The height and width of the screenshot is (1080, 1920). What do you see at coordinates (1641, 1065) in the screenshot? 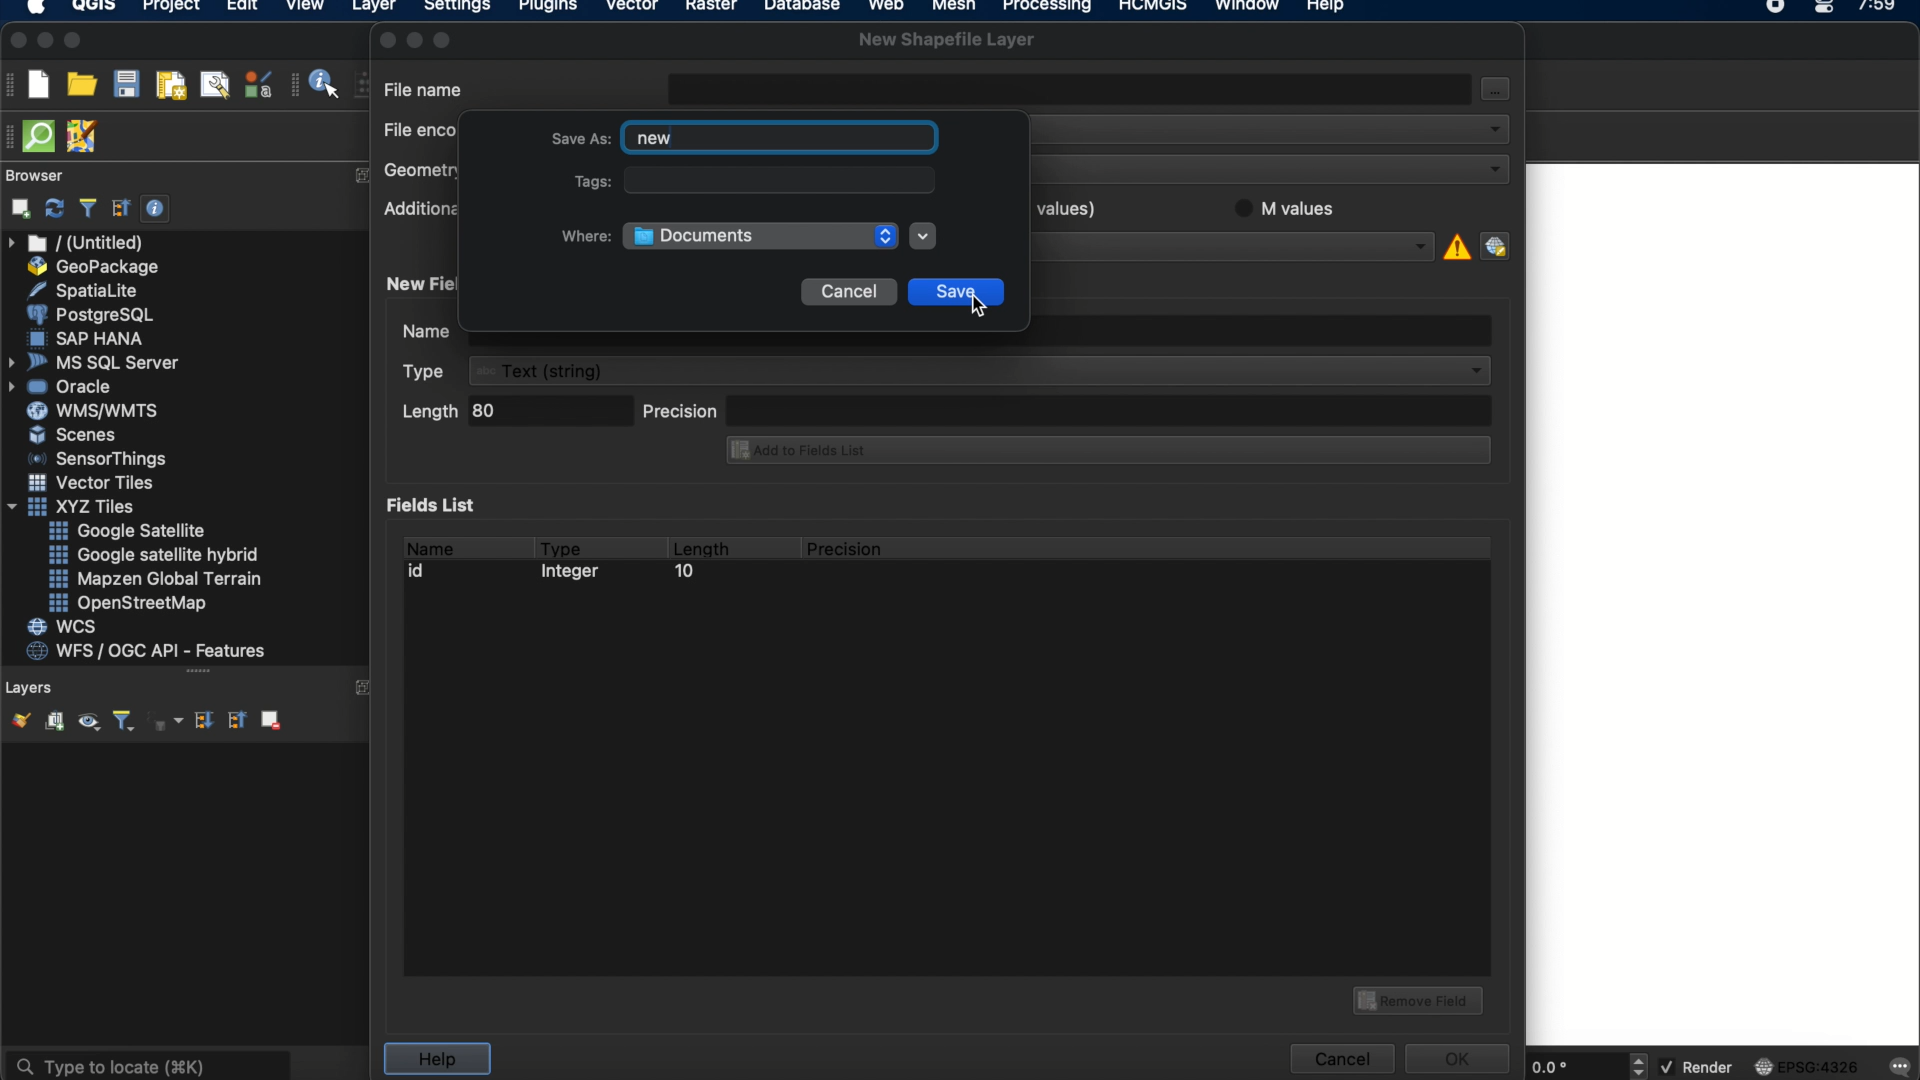
I see `toggle buttons` at bounding box center [1641, 1065].